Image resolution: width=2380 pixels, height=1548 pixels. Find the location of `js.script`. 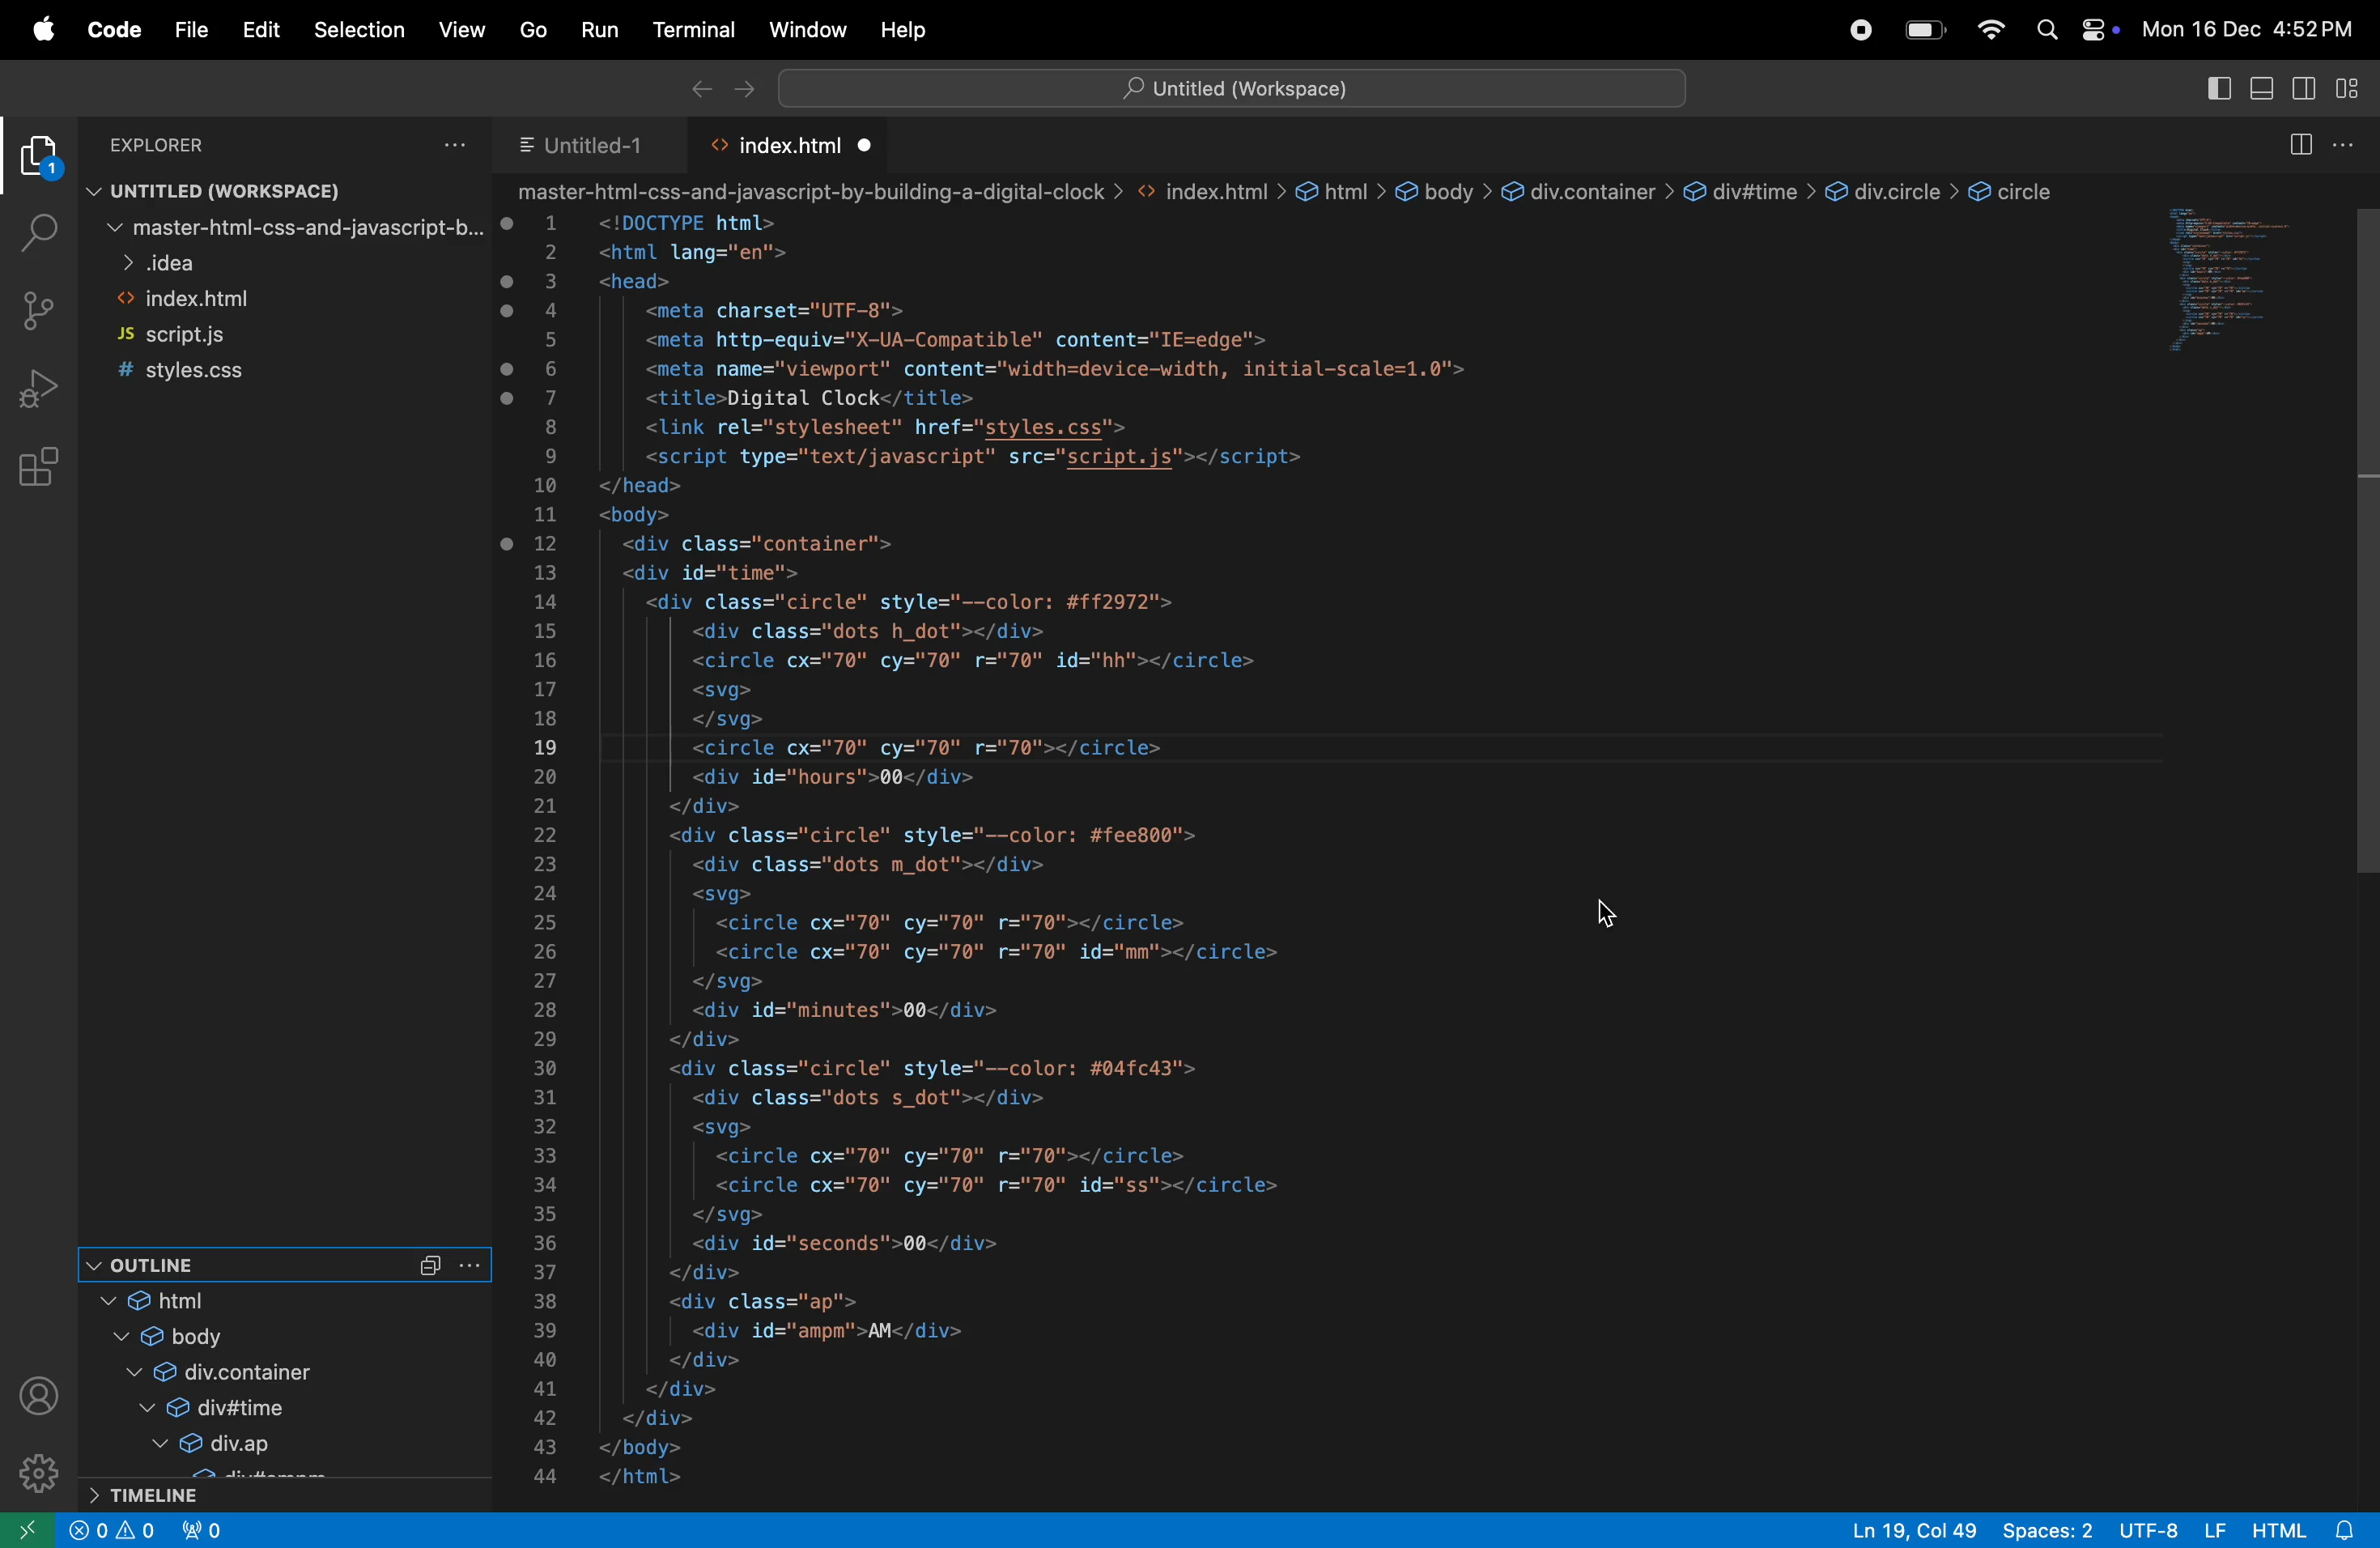

js.script is located at coordinates (218, 334).